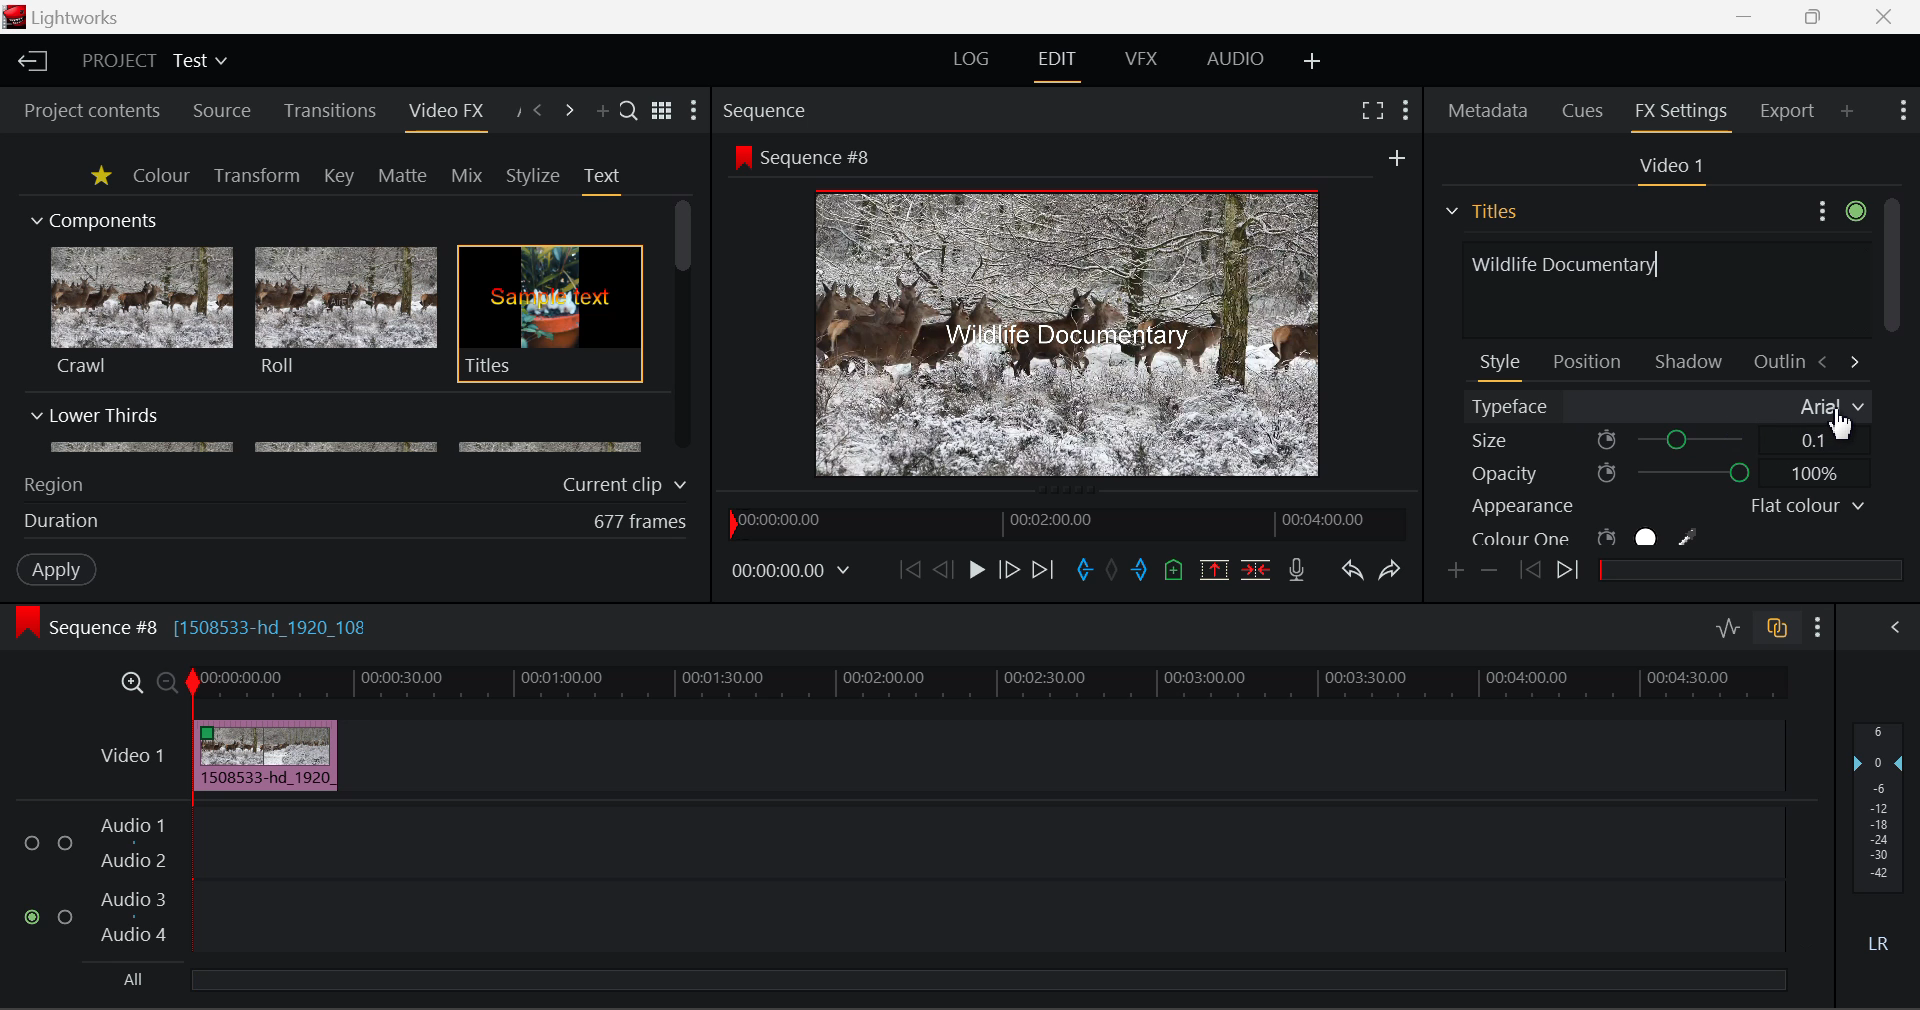 This screenshot has height=1010, width=1920. I want to click on Add Layout, so click(1315, 63).